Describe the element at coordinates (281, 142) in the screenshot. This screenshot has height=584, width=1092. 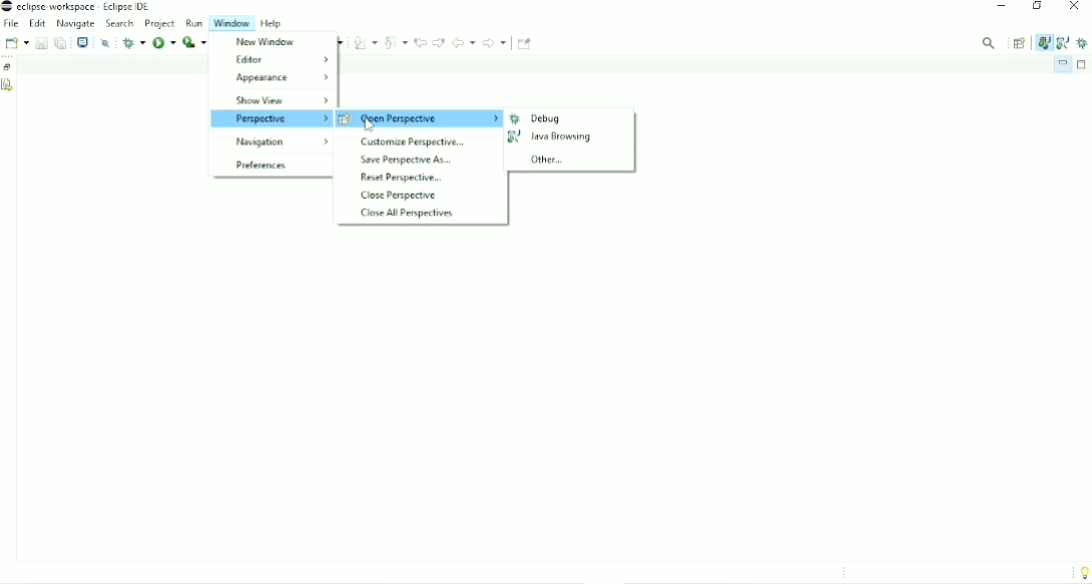
I see `Navigation` at that location.